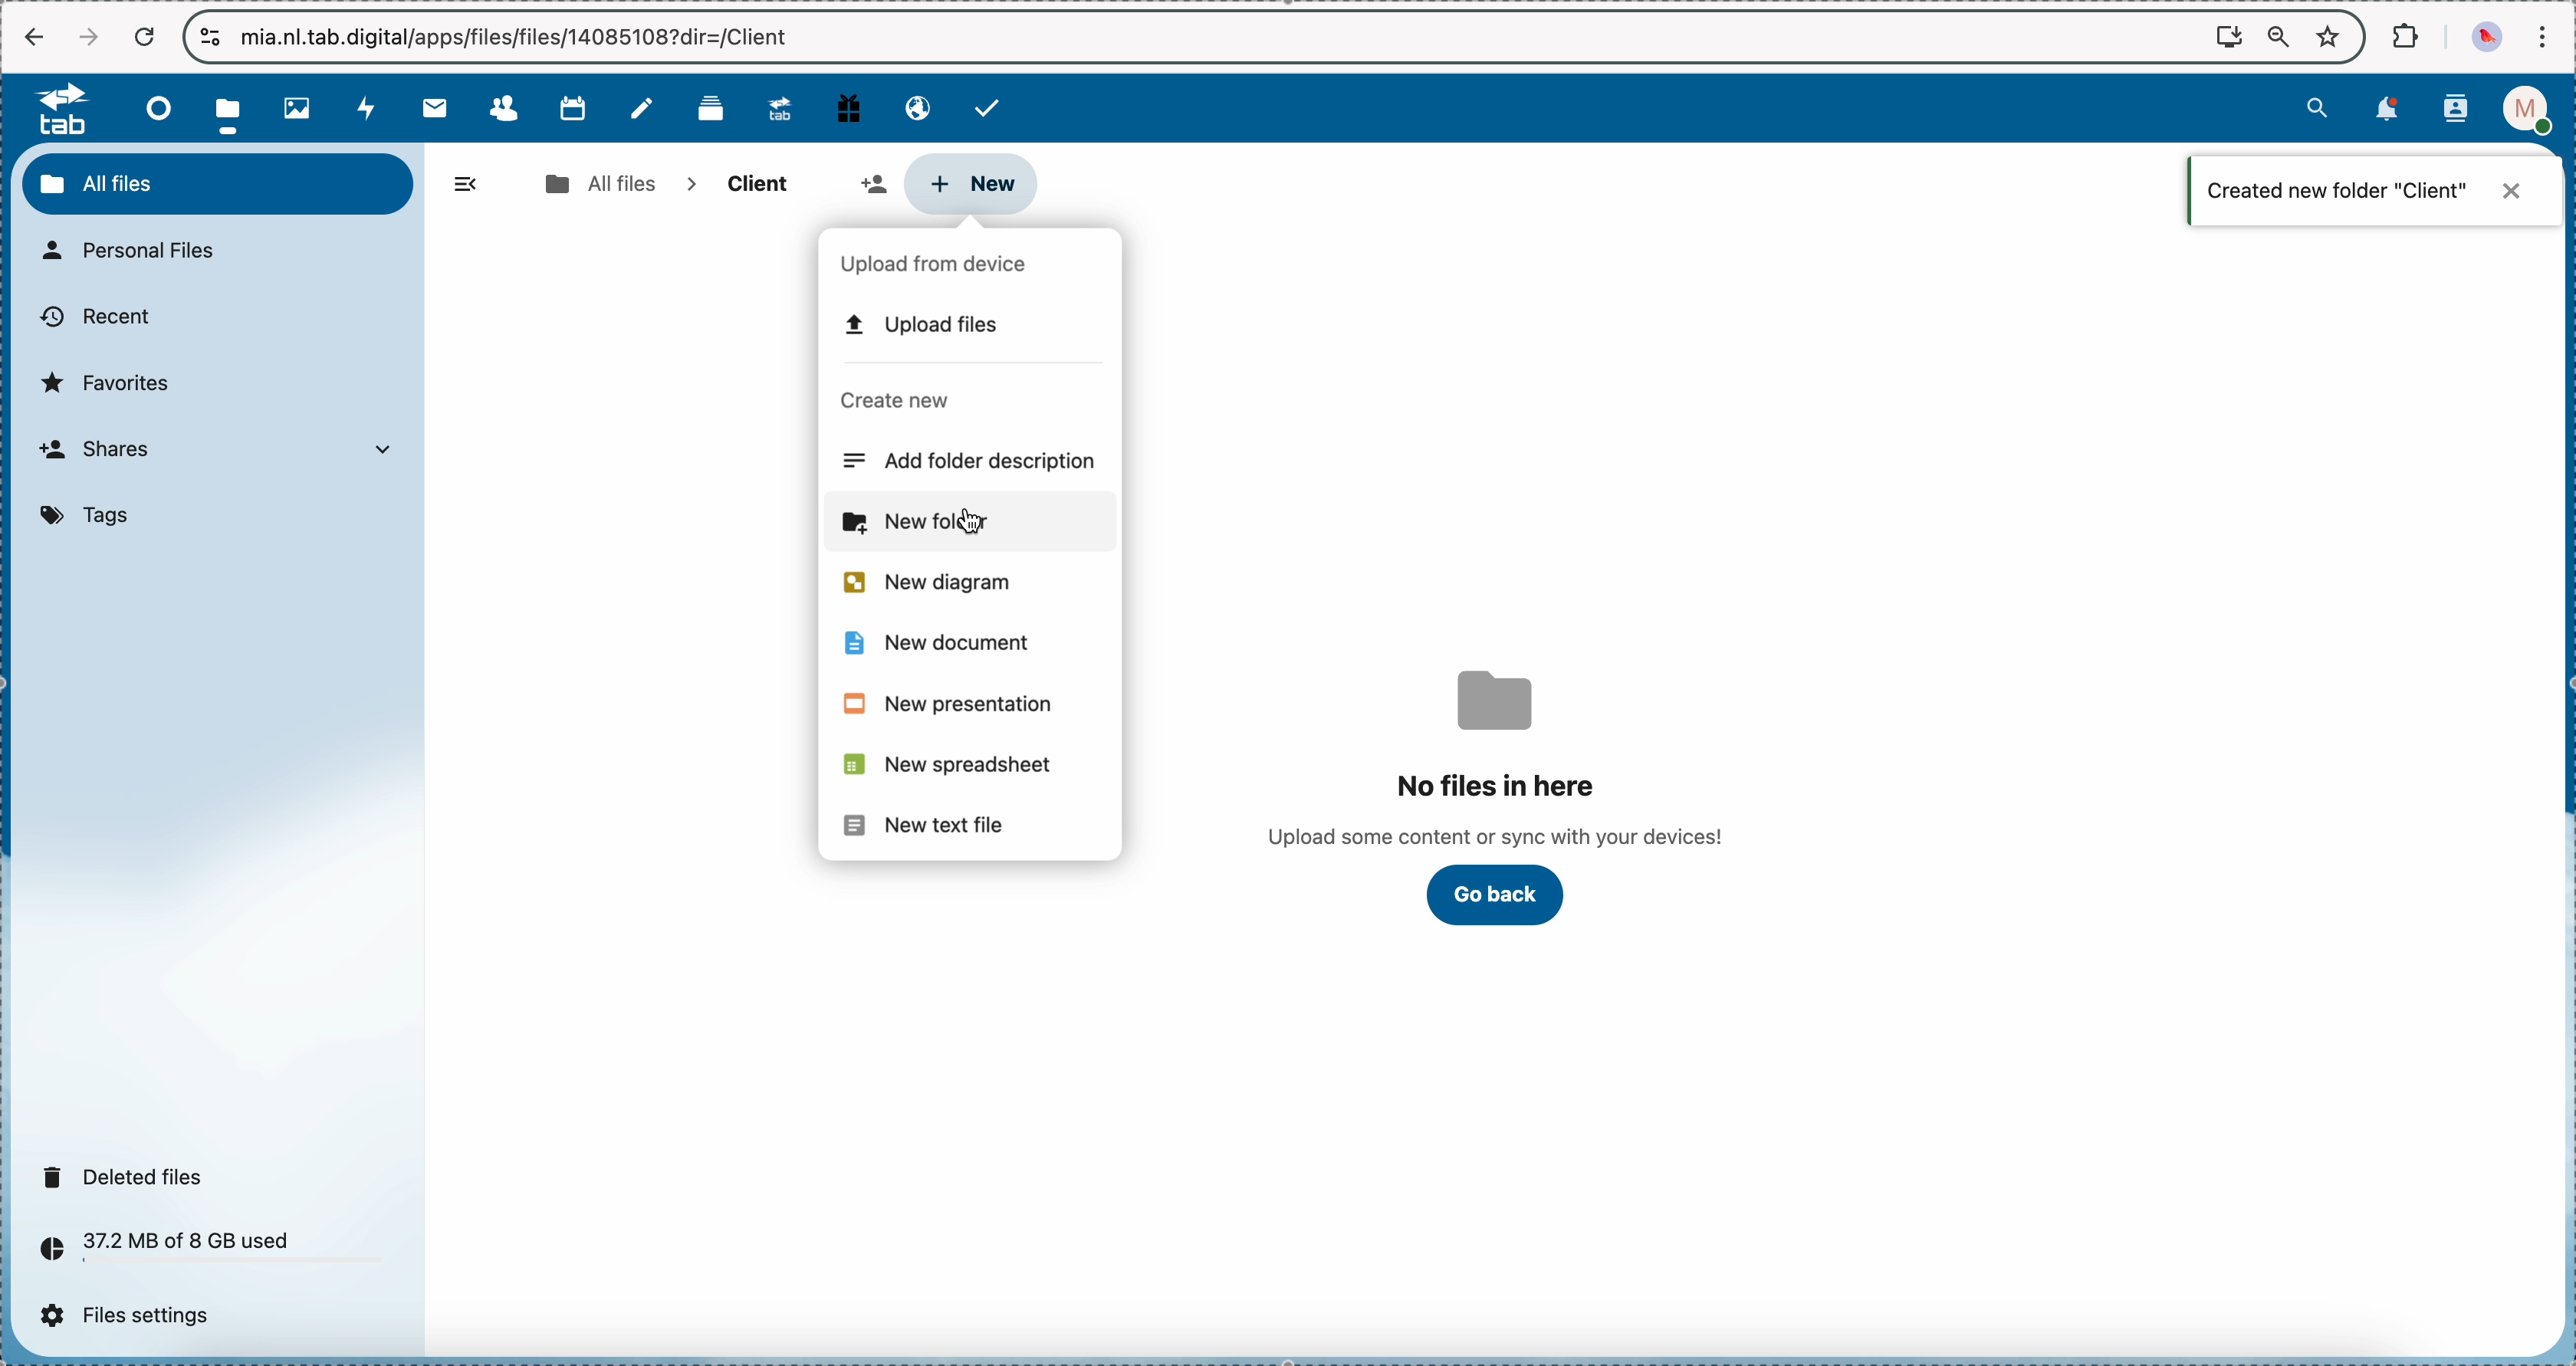 This screenshot has height=1366, width=2576. I want to click on mail, so click(433, 107).